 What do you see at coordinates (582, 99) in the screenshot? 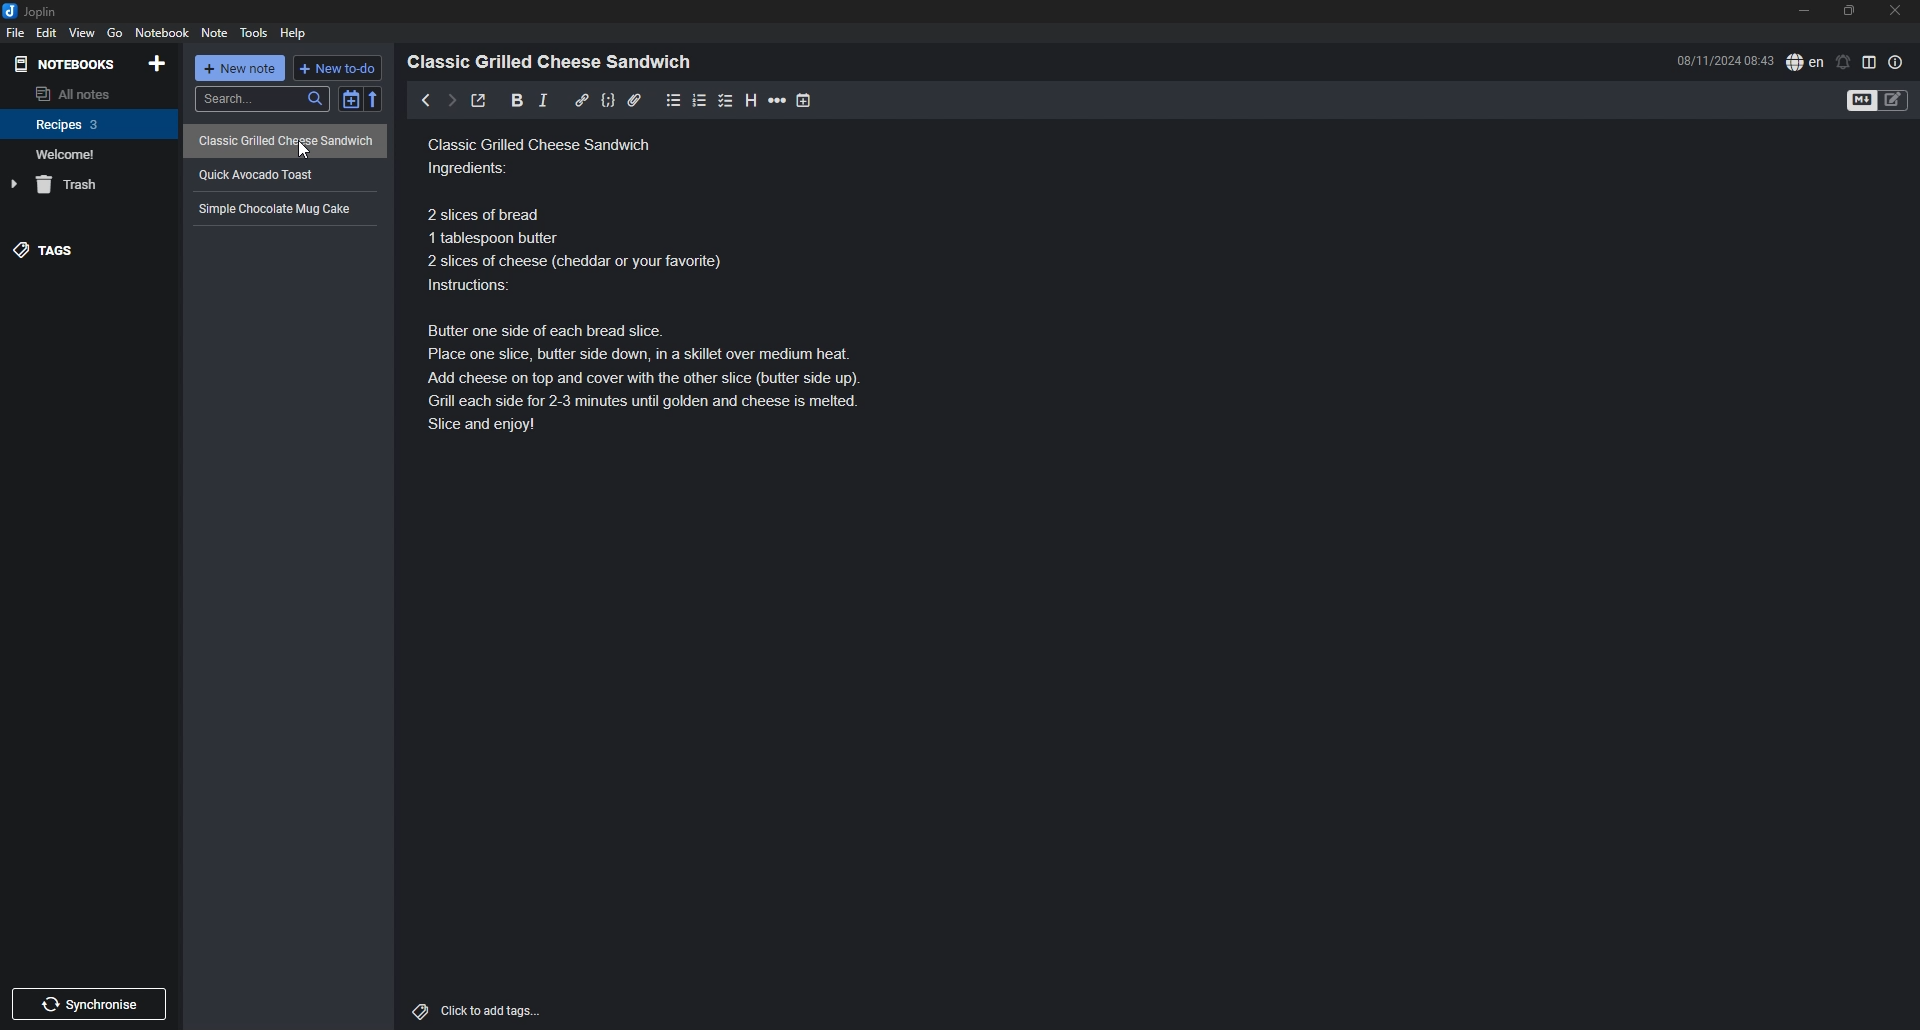
I see `hyperlink` at bounding box center [582, 99].